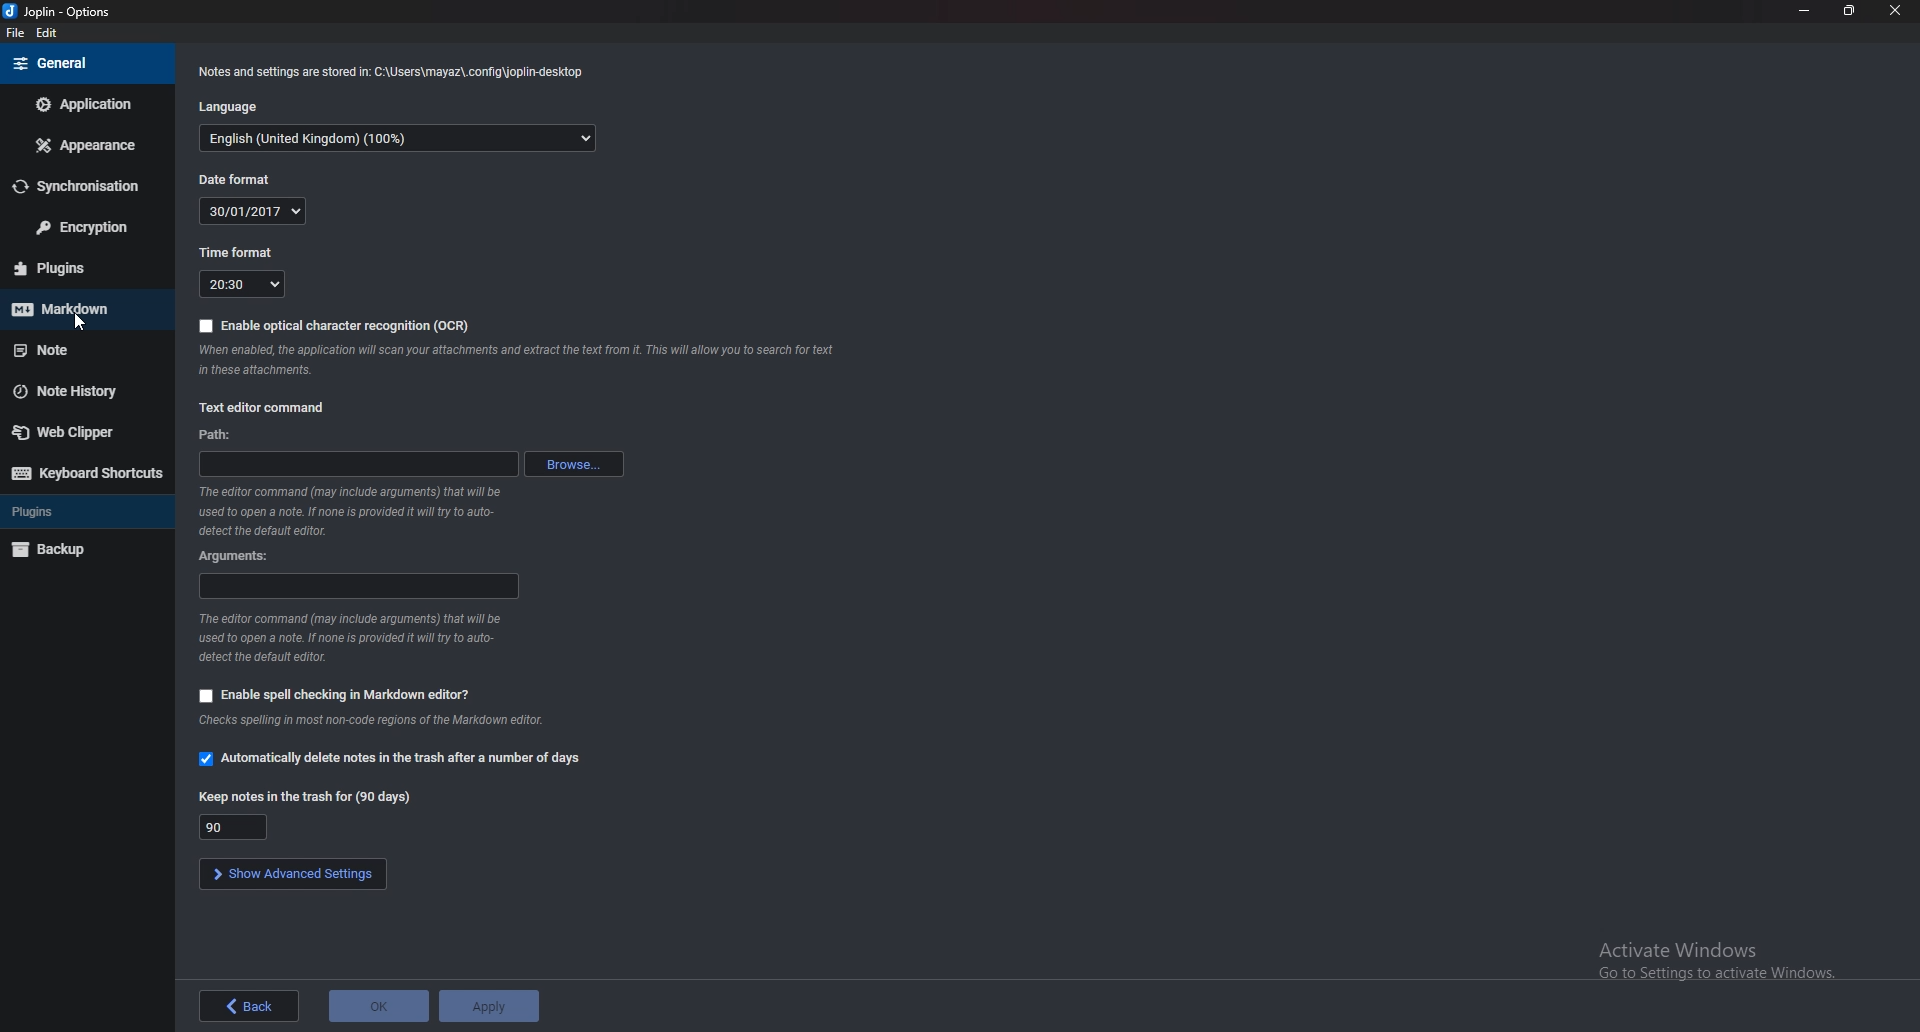  I want to click on Note history, so click(76, 390).